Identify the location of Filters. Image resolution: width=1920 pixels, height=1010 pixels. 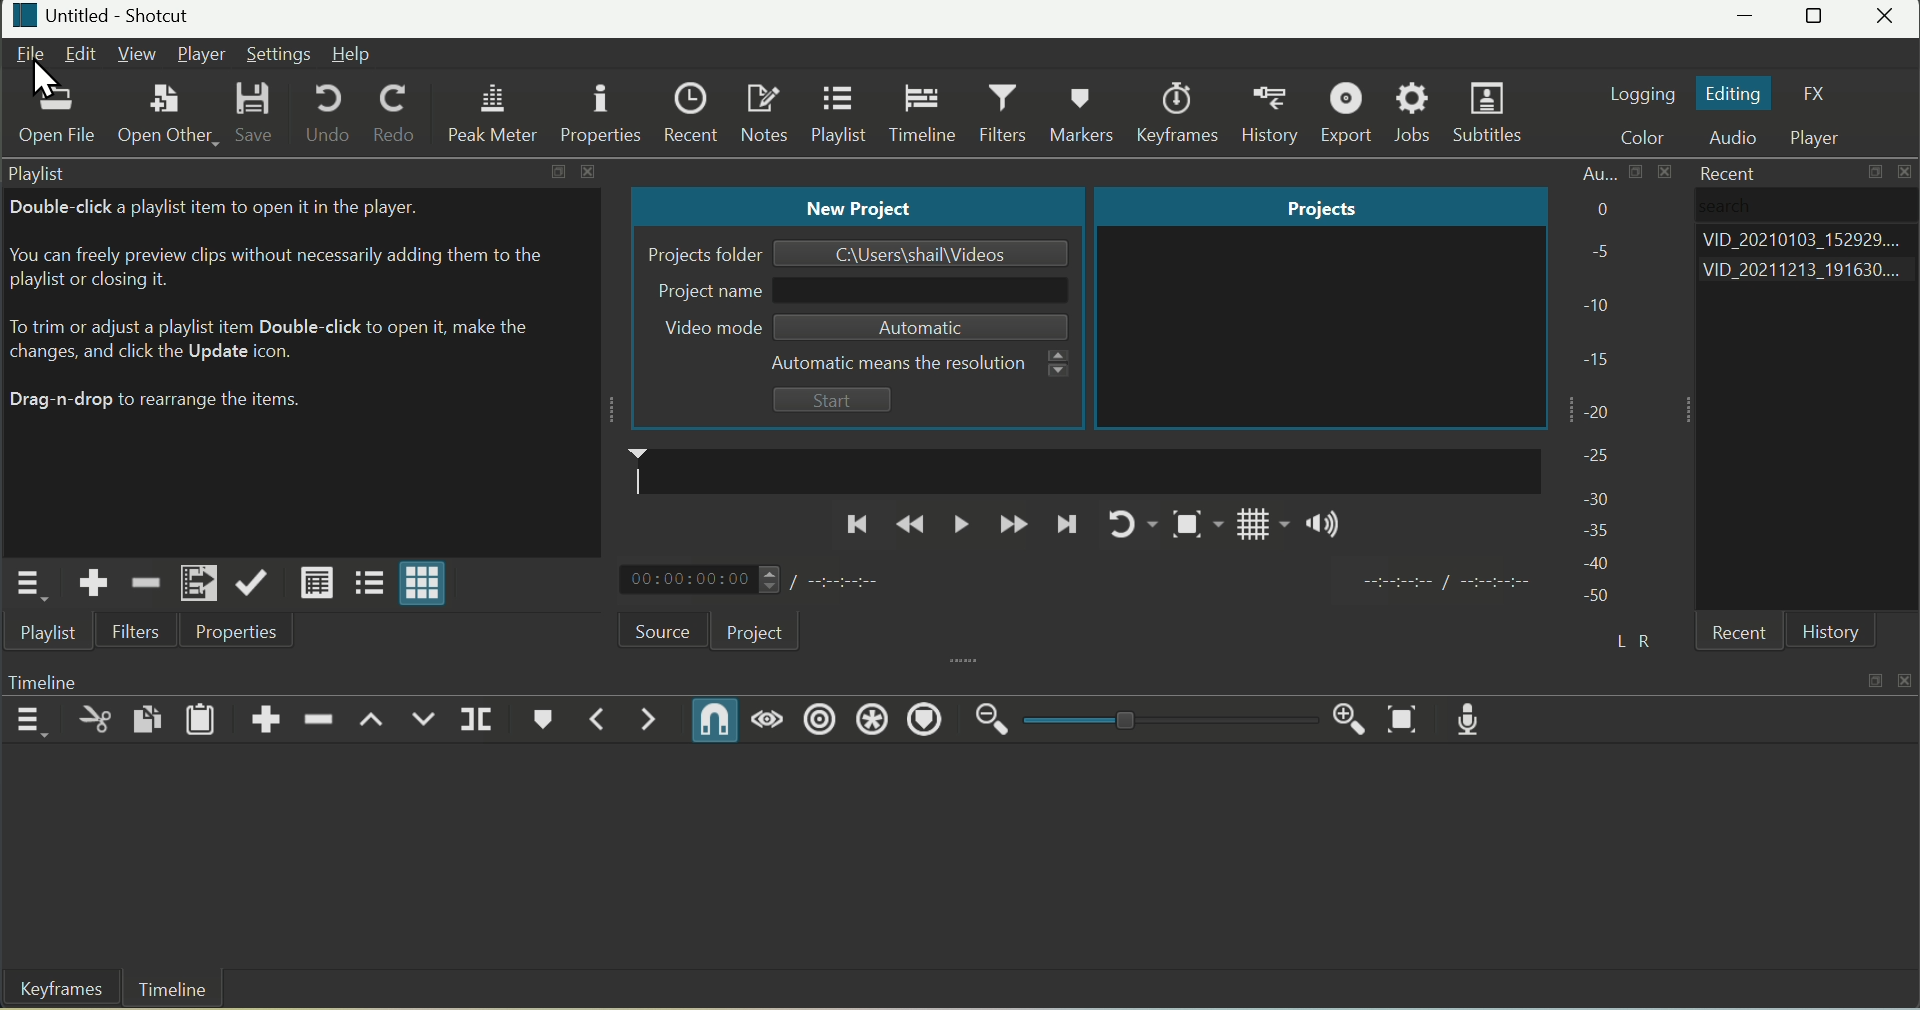
(1006, 114).